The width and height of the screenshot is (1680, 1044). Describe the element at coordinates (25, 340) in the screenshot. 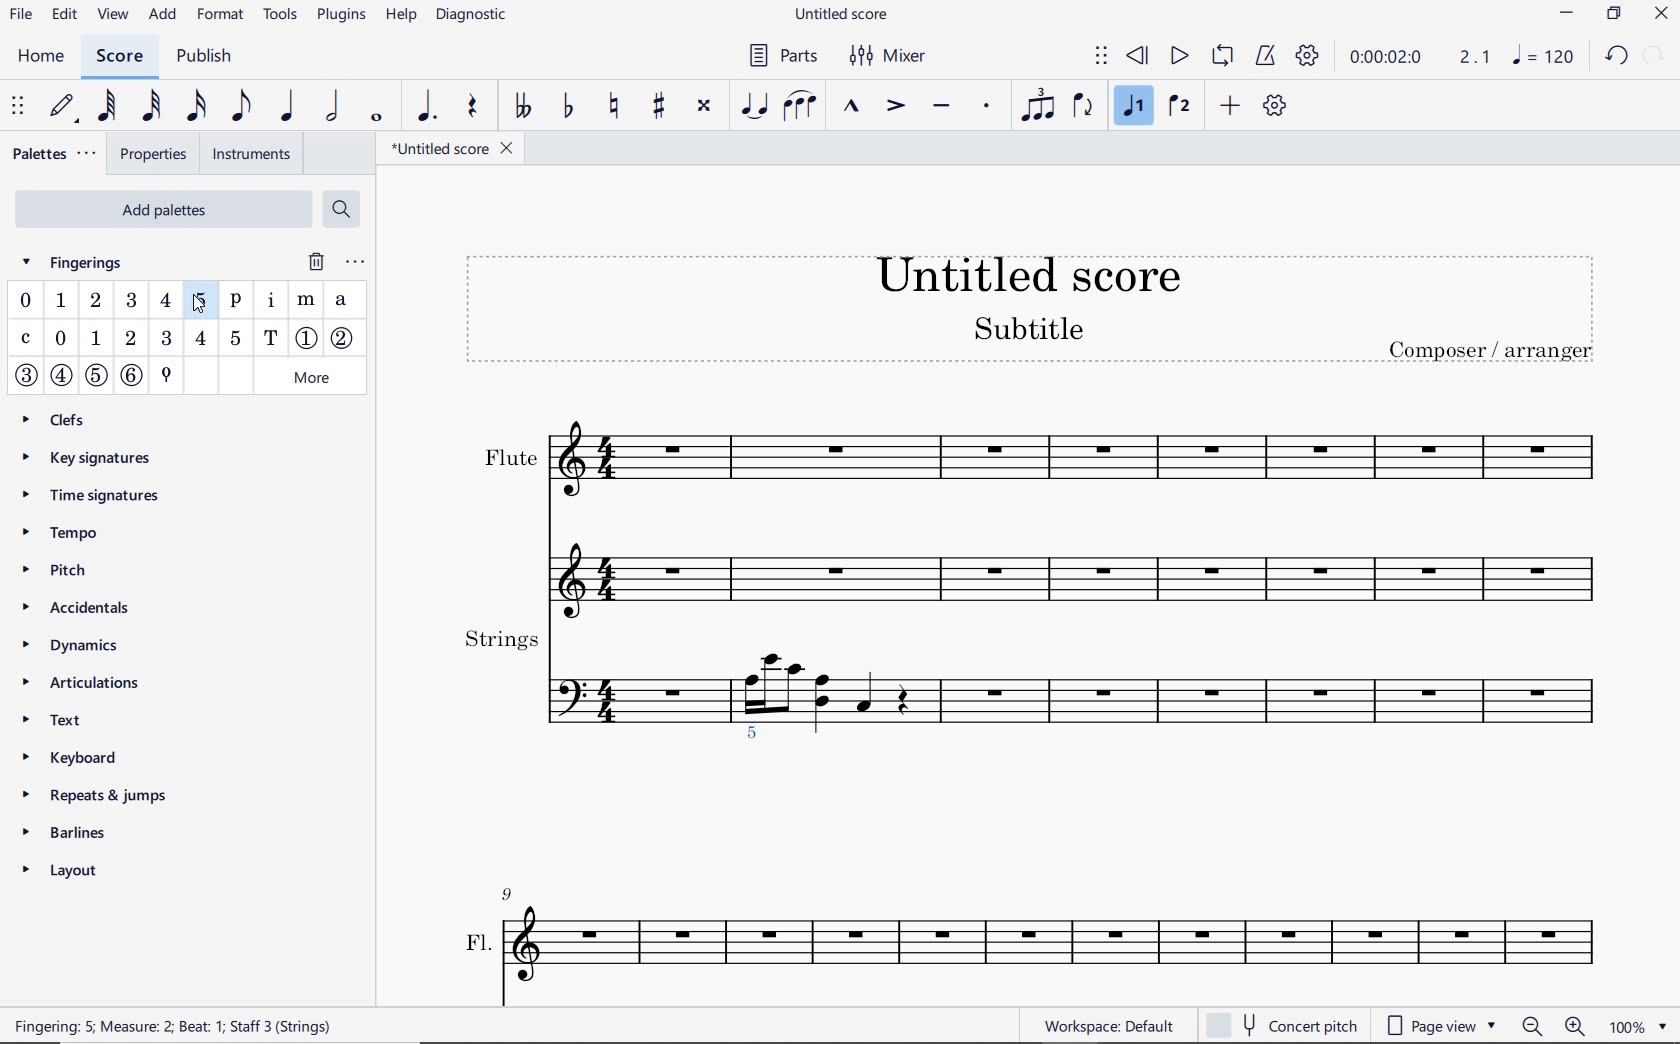

I see `RH GUITAR FINGERING C` at that location.